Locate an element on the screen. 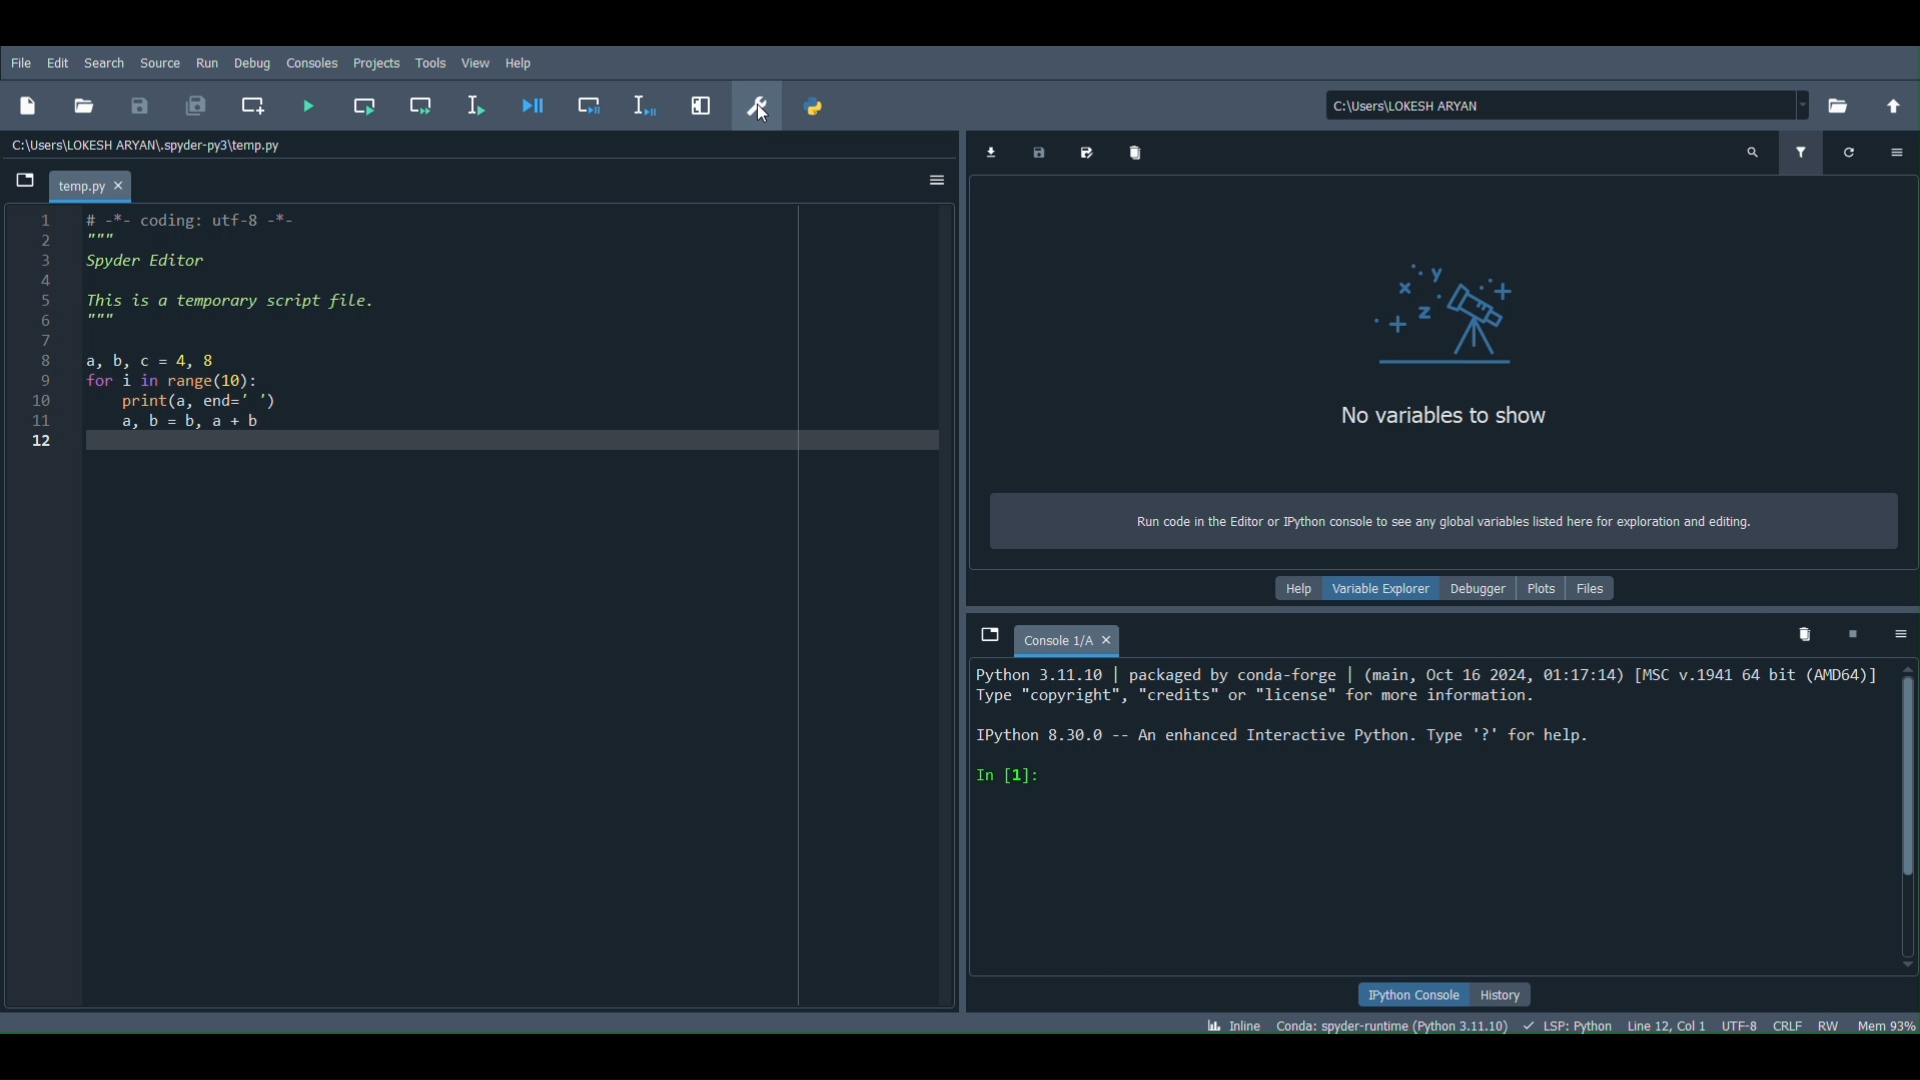 Image resolution: width=1920 pixels, height=1080 pixels. Encoding is located at coordinates (1744, 1025).